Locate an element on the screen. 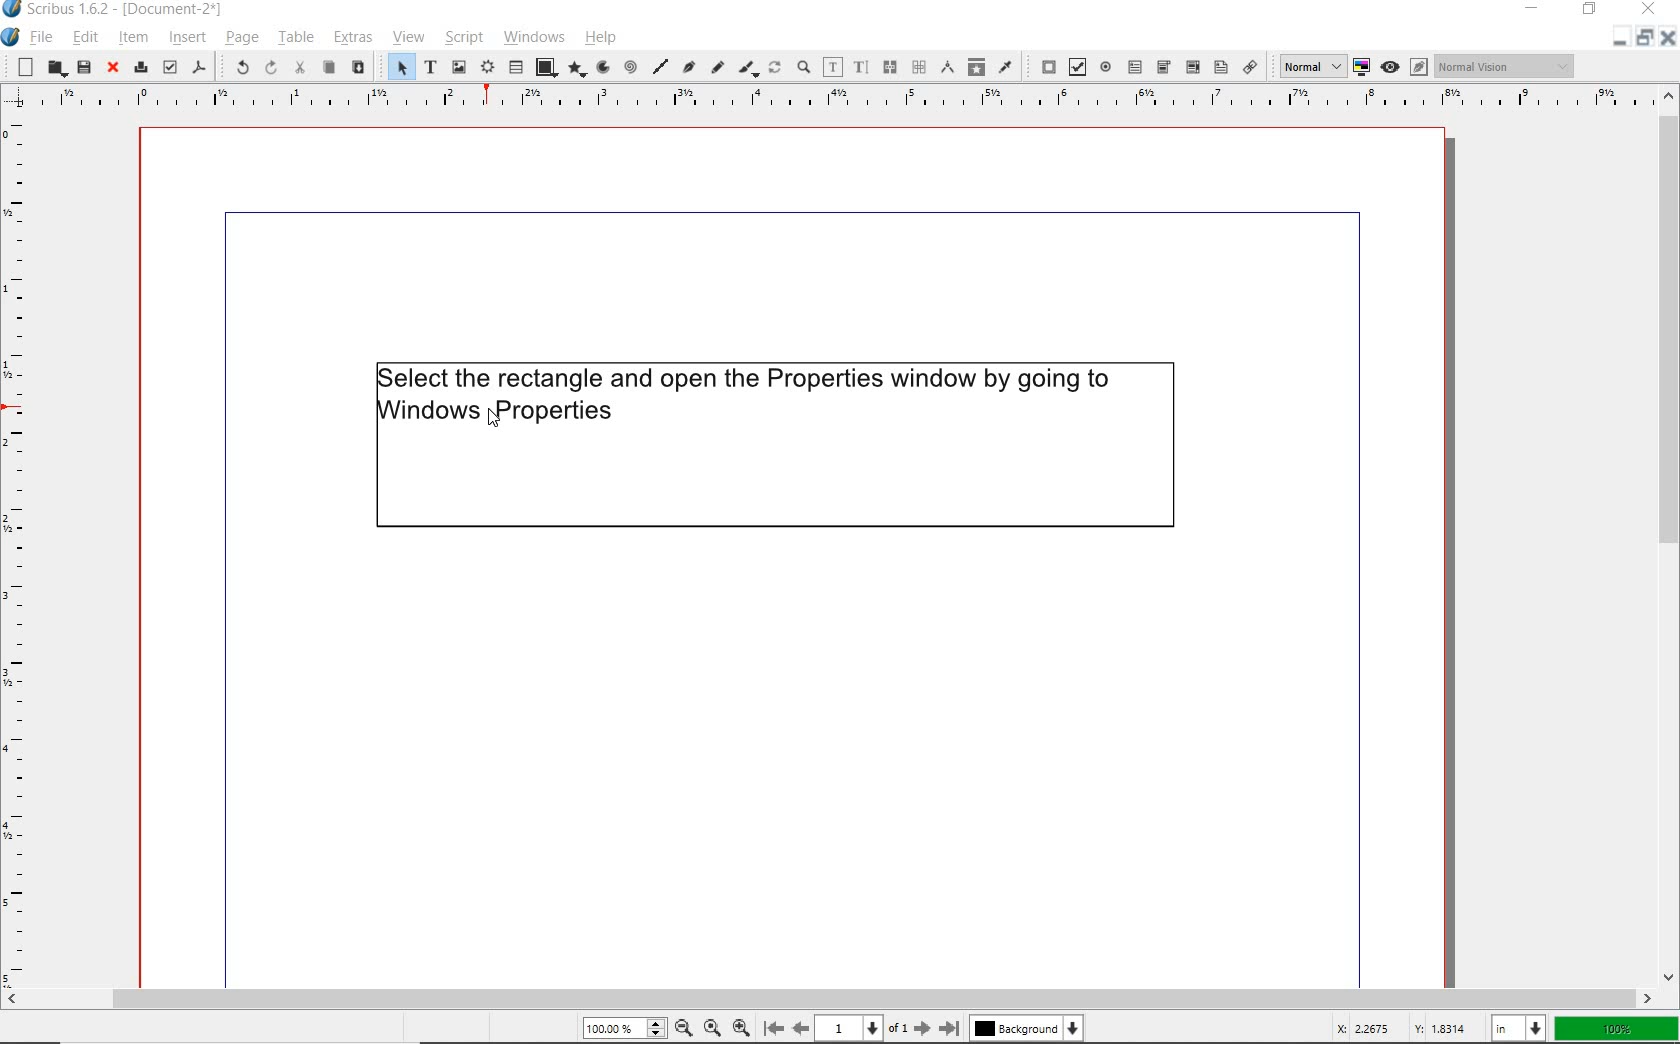  text frame is located at coordinates (431, 68).